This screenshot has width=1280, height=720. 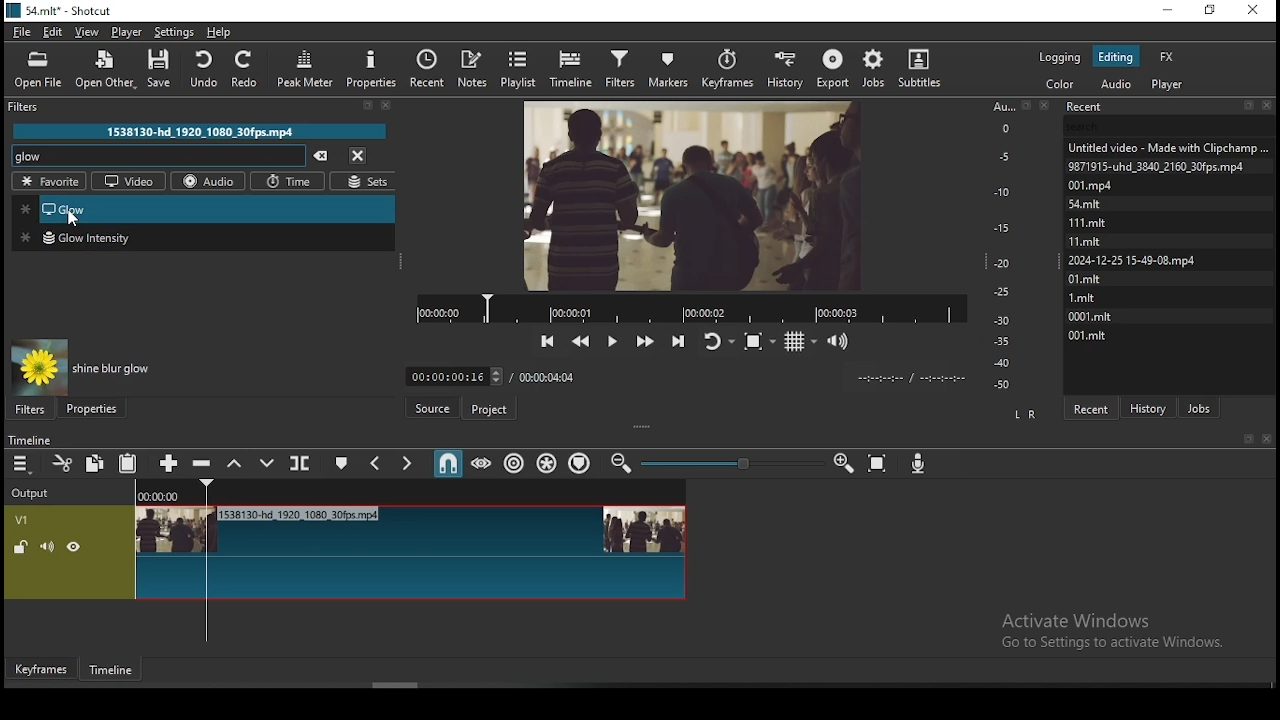 What do you see at coordinates (1171, 84) in the screenshot?
I see `player` at bounding box center [1171, 84].